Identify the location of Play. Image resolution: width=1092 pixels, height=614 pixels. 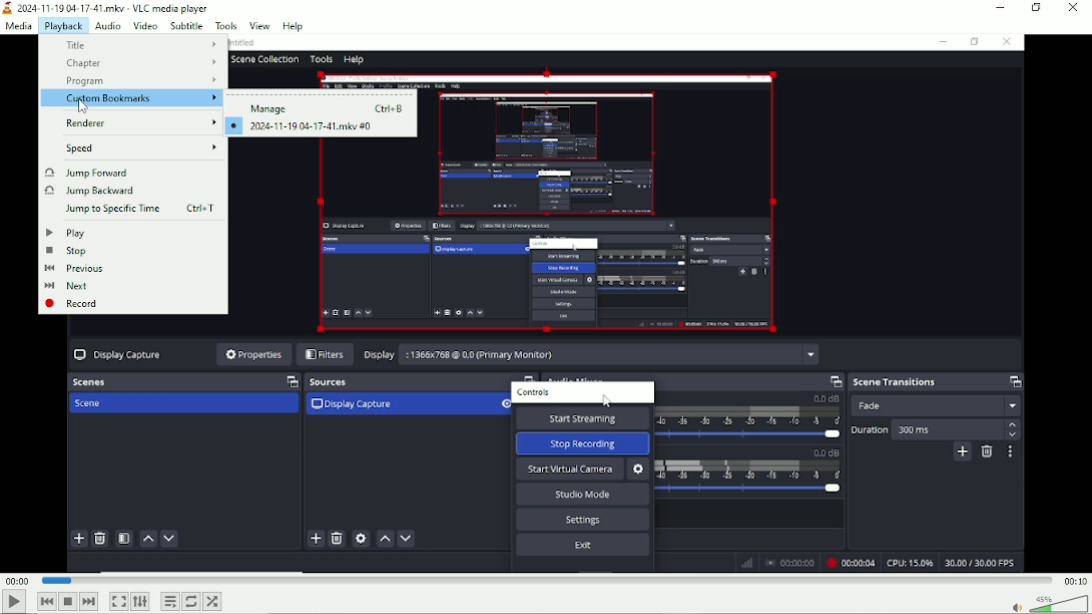
(66, 232).